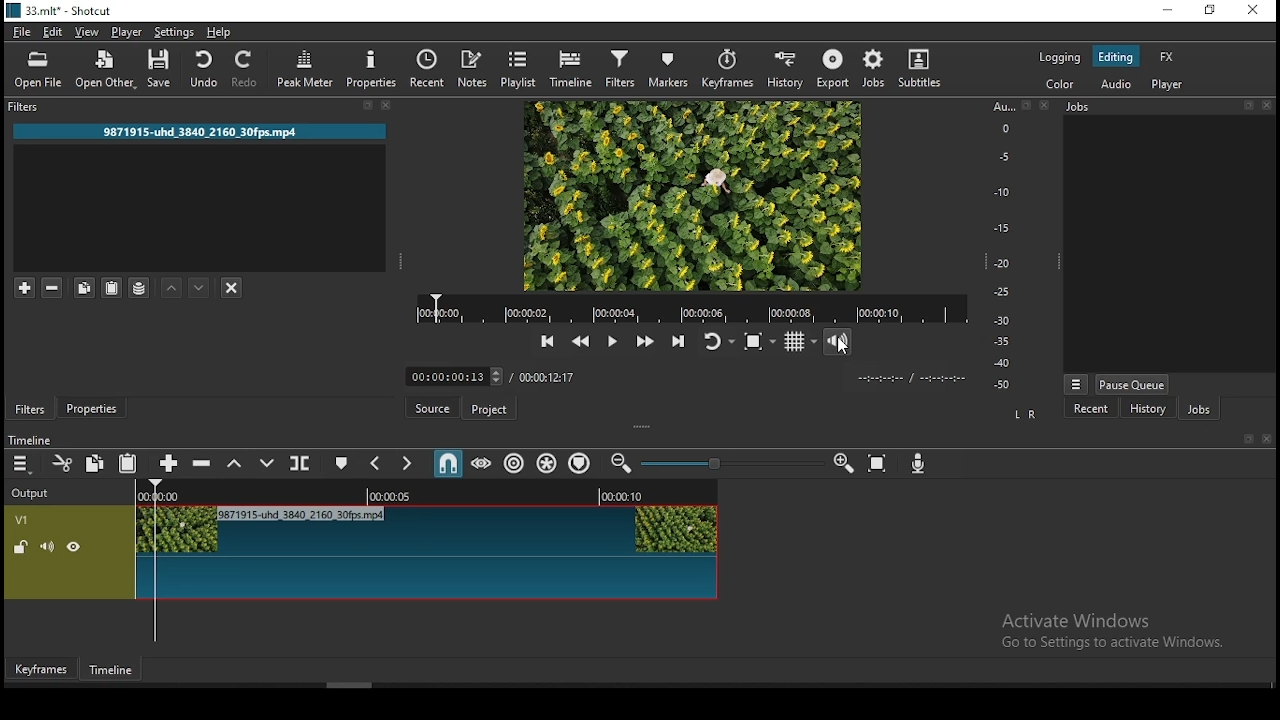  I want to click on restore, so click(1211, 10).